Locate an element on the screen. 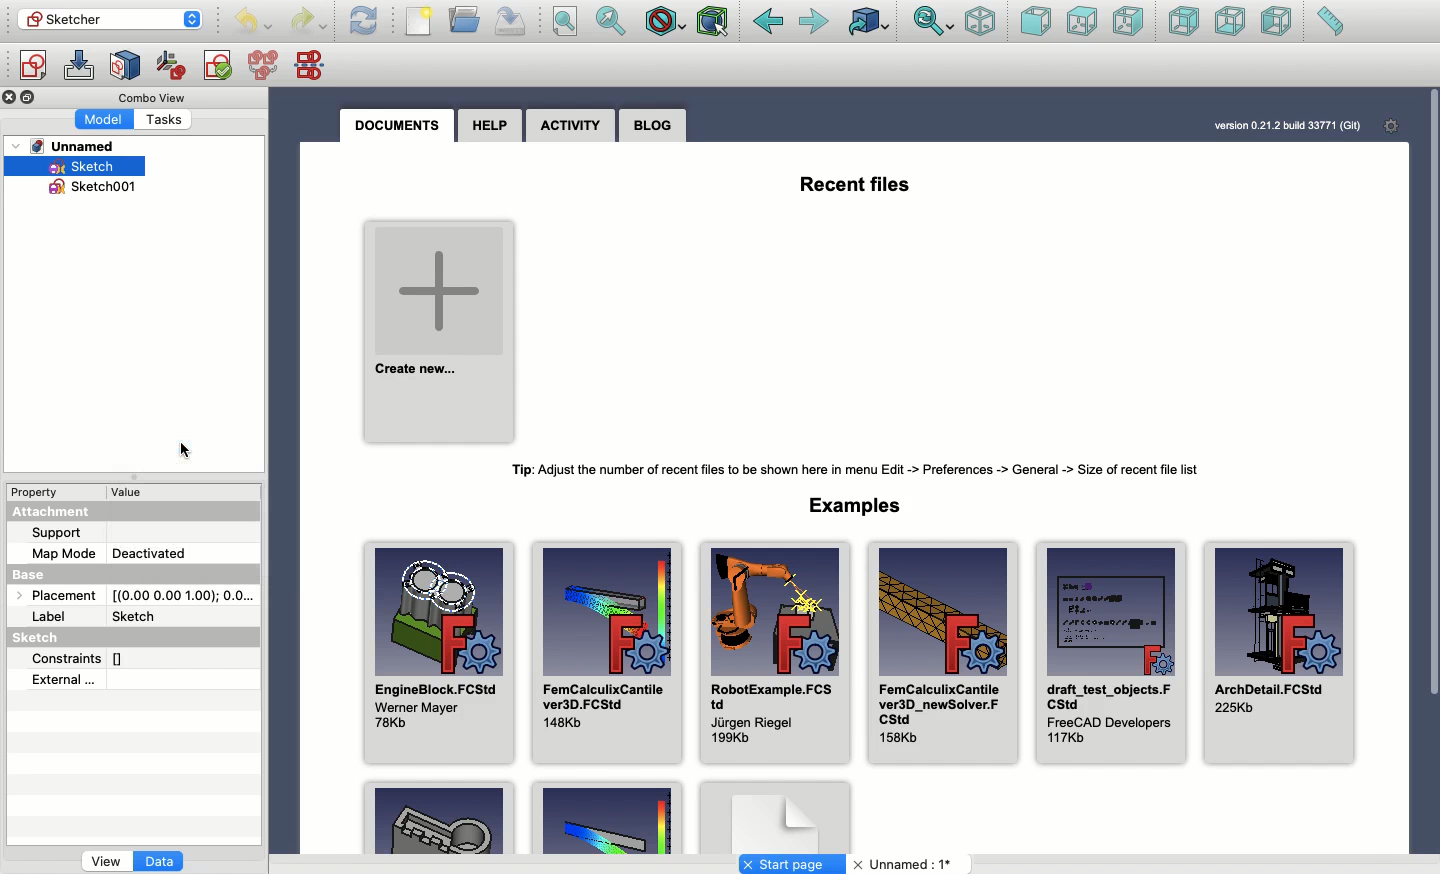  Undo is located at coordinates (253, 23).